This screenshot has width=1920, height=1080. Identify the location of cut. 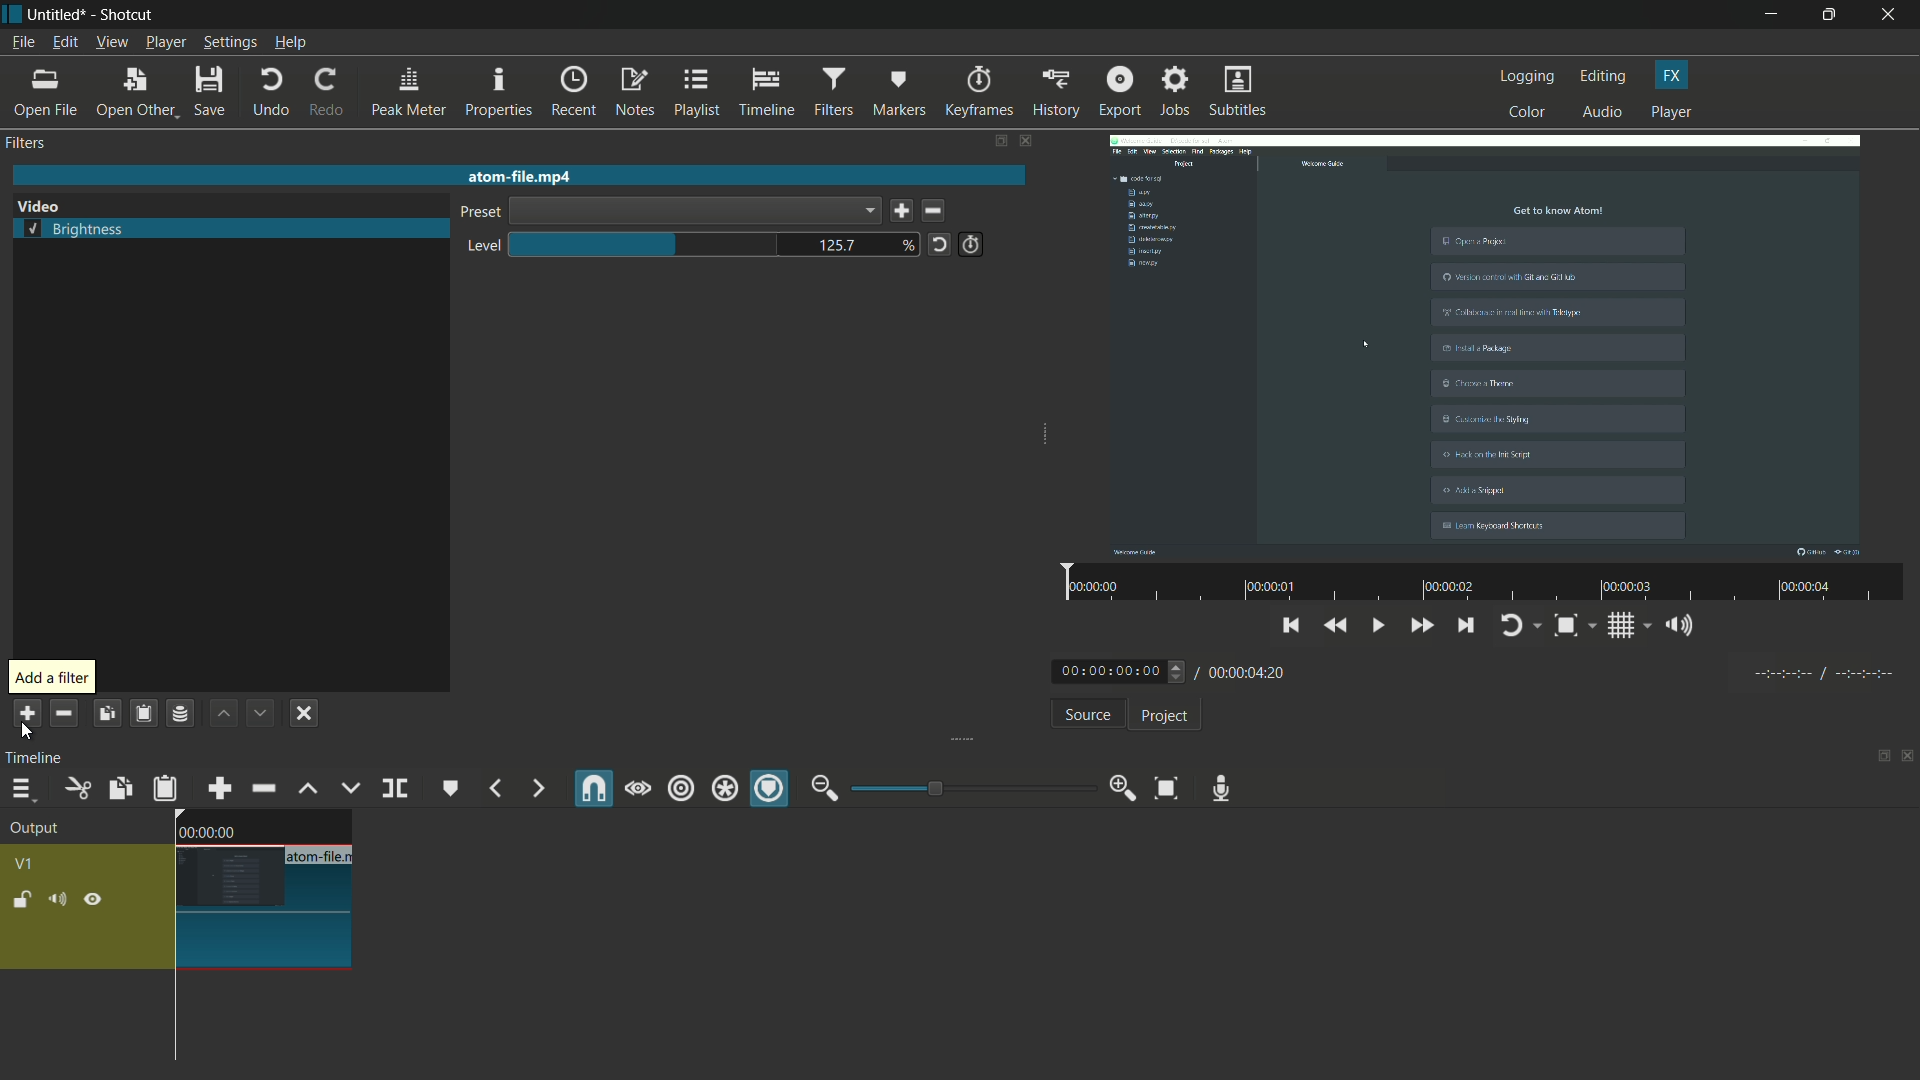
(76, 788).